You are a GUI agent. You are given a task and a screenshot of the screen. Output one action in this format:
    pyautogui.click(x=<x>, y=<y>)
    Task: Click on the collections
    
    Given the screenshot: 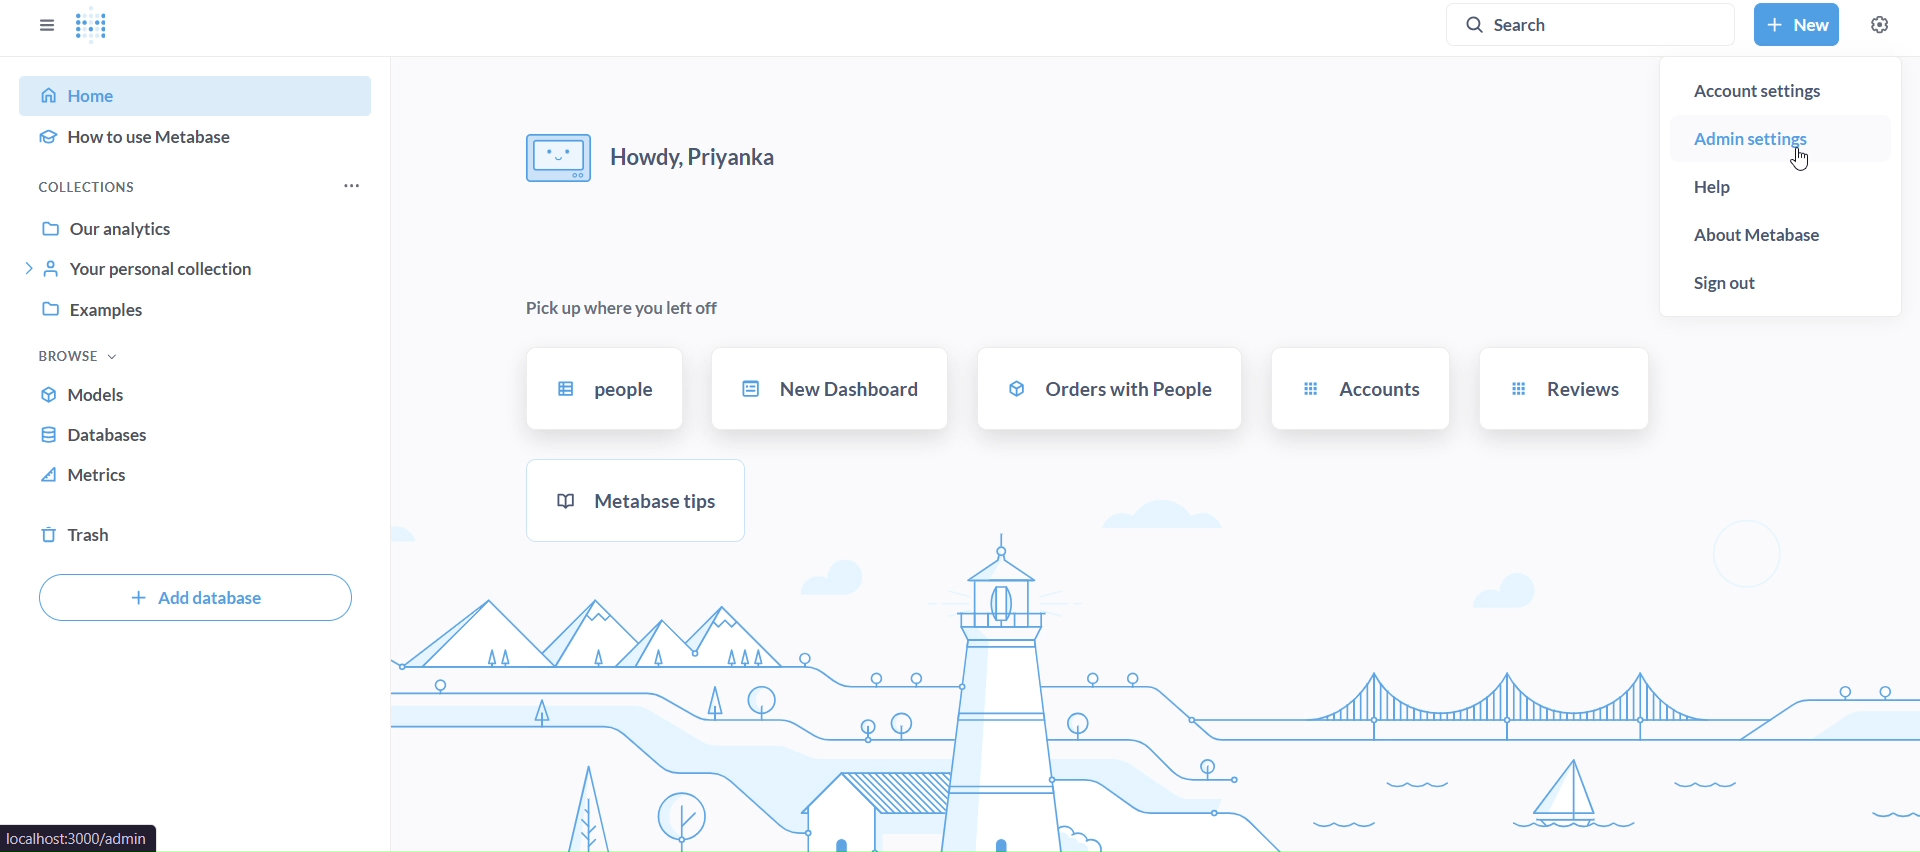 What is the action you would take?
    pyautogui.click(x=116, y=185)
    